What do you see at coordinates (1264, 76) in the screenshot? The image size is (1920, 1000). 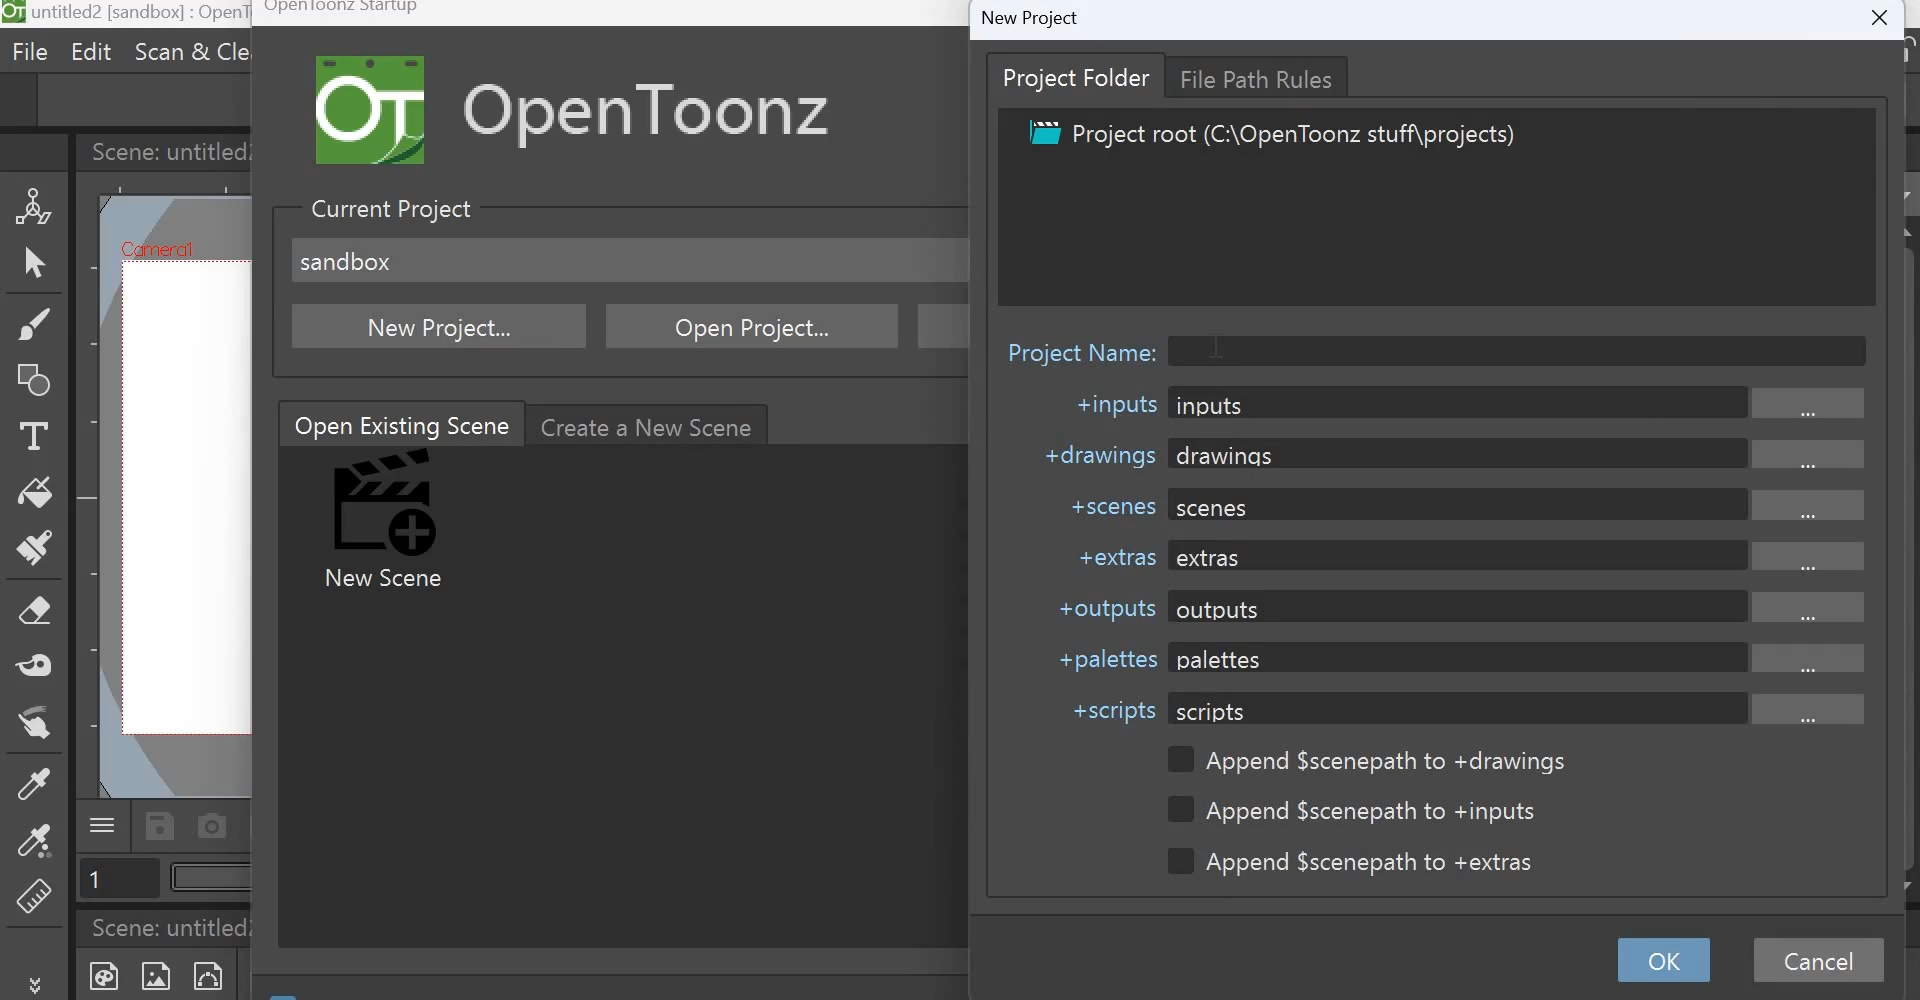 I see `File Path Rules` at bounding box center [1264, 76].